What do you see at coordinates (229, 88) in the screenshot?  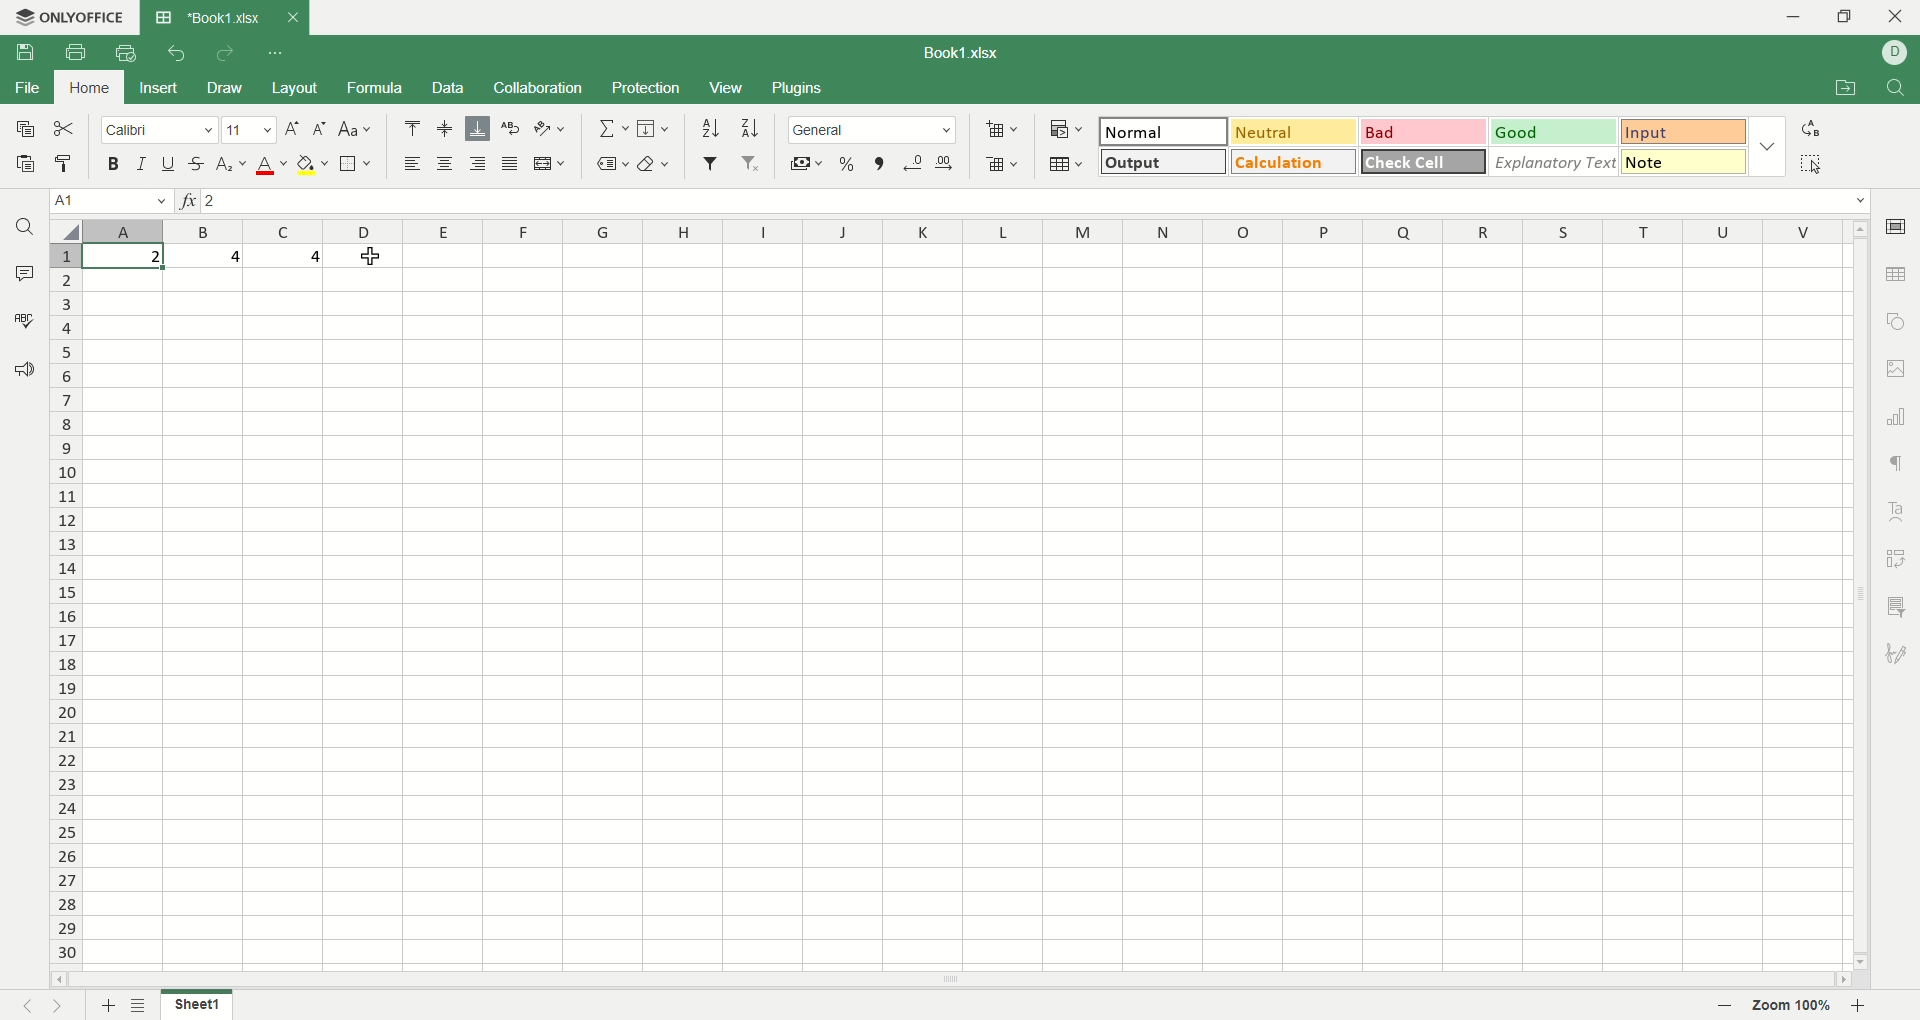 I see `draw` at bounding box center [229, 88].